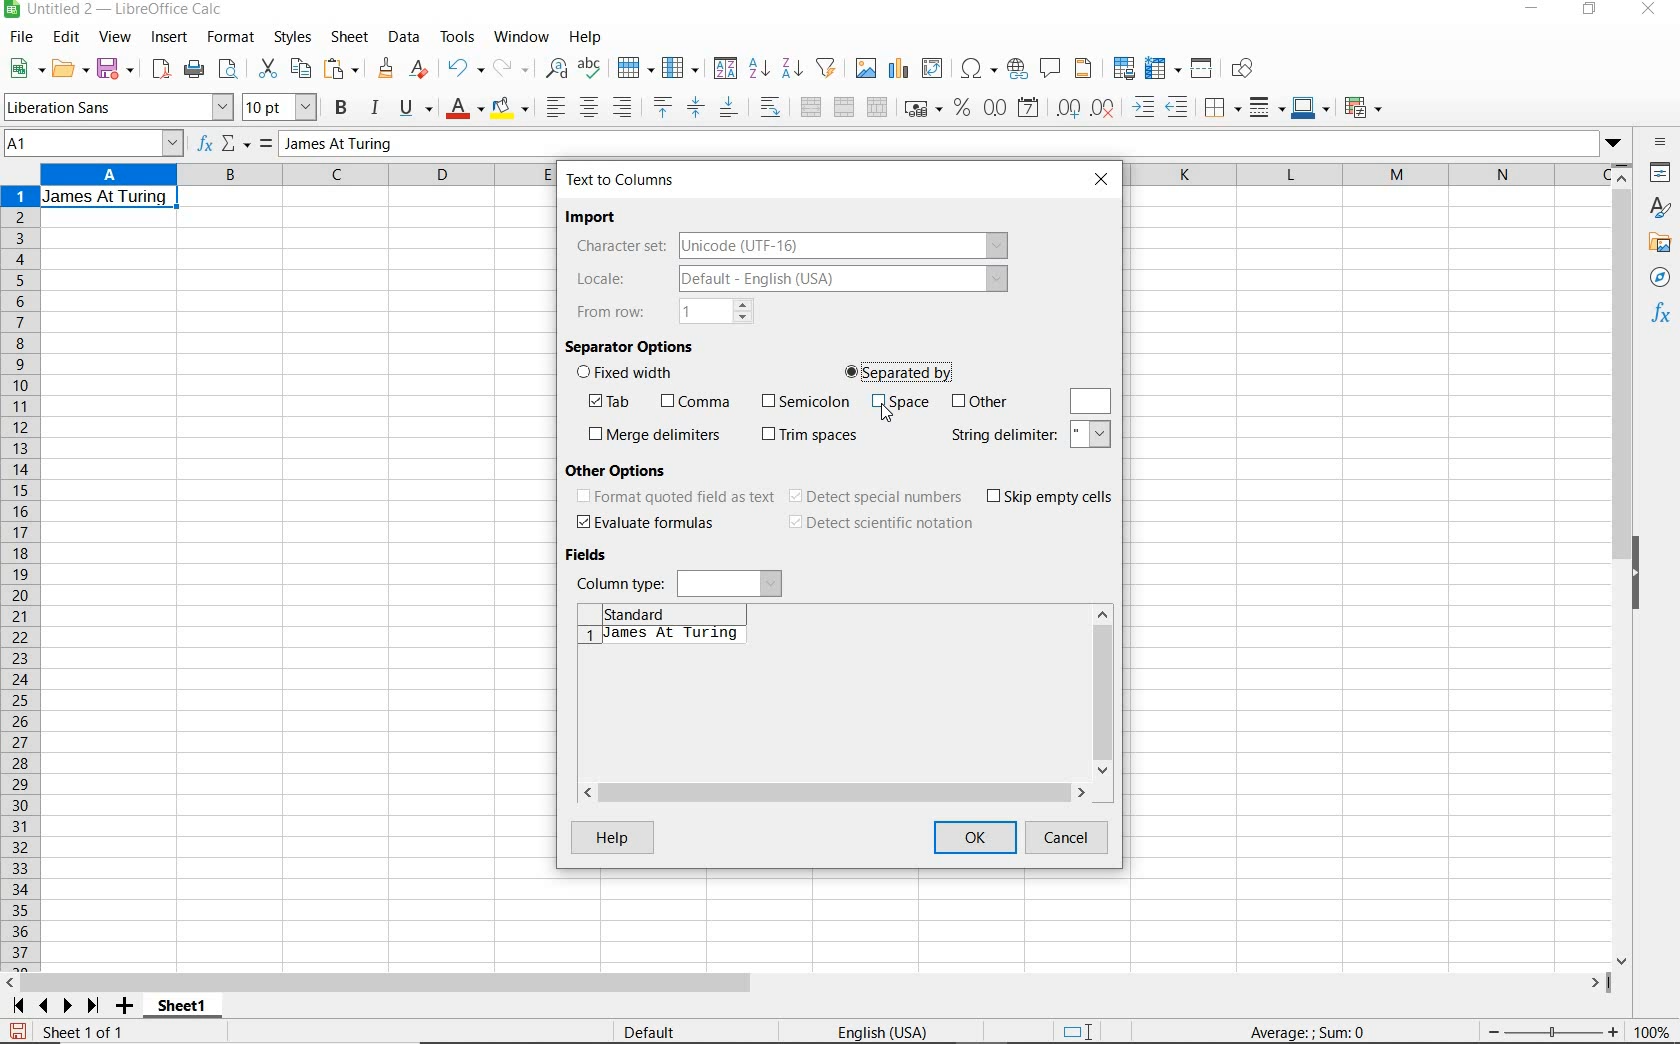 This screenshot has width=1680, height=1044. Describe the element at coordinates (878, 106) in the screenshot. I see `unmerge cells` at that location.